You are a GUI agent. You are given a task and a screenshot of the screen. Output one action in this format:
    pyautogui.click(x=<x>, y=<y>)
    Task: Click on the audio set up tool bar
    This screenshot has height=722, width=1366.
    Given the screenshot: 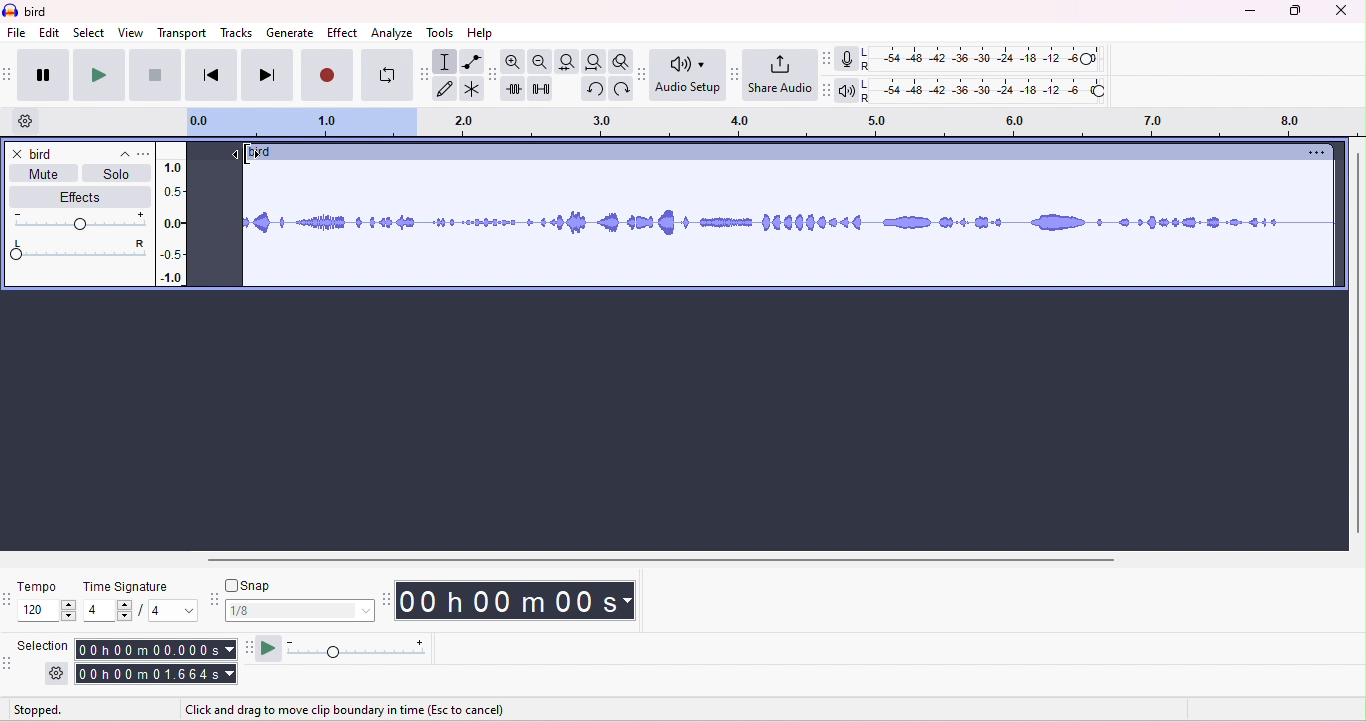 What is the action you would take?
    pyautogui.click(x=644, y=72)
    